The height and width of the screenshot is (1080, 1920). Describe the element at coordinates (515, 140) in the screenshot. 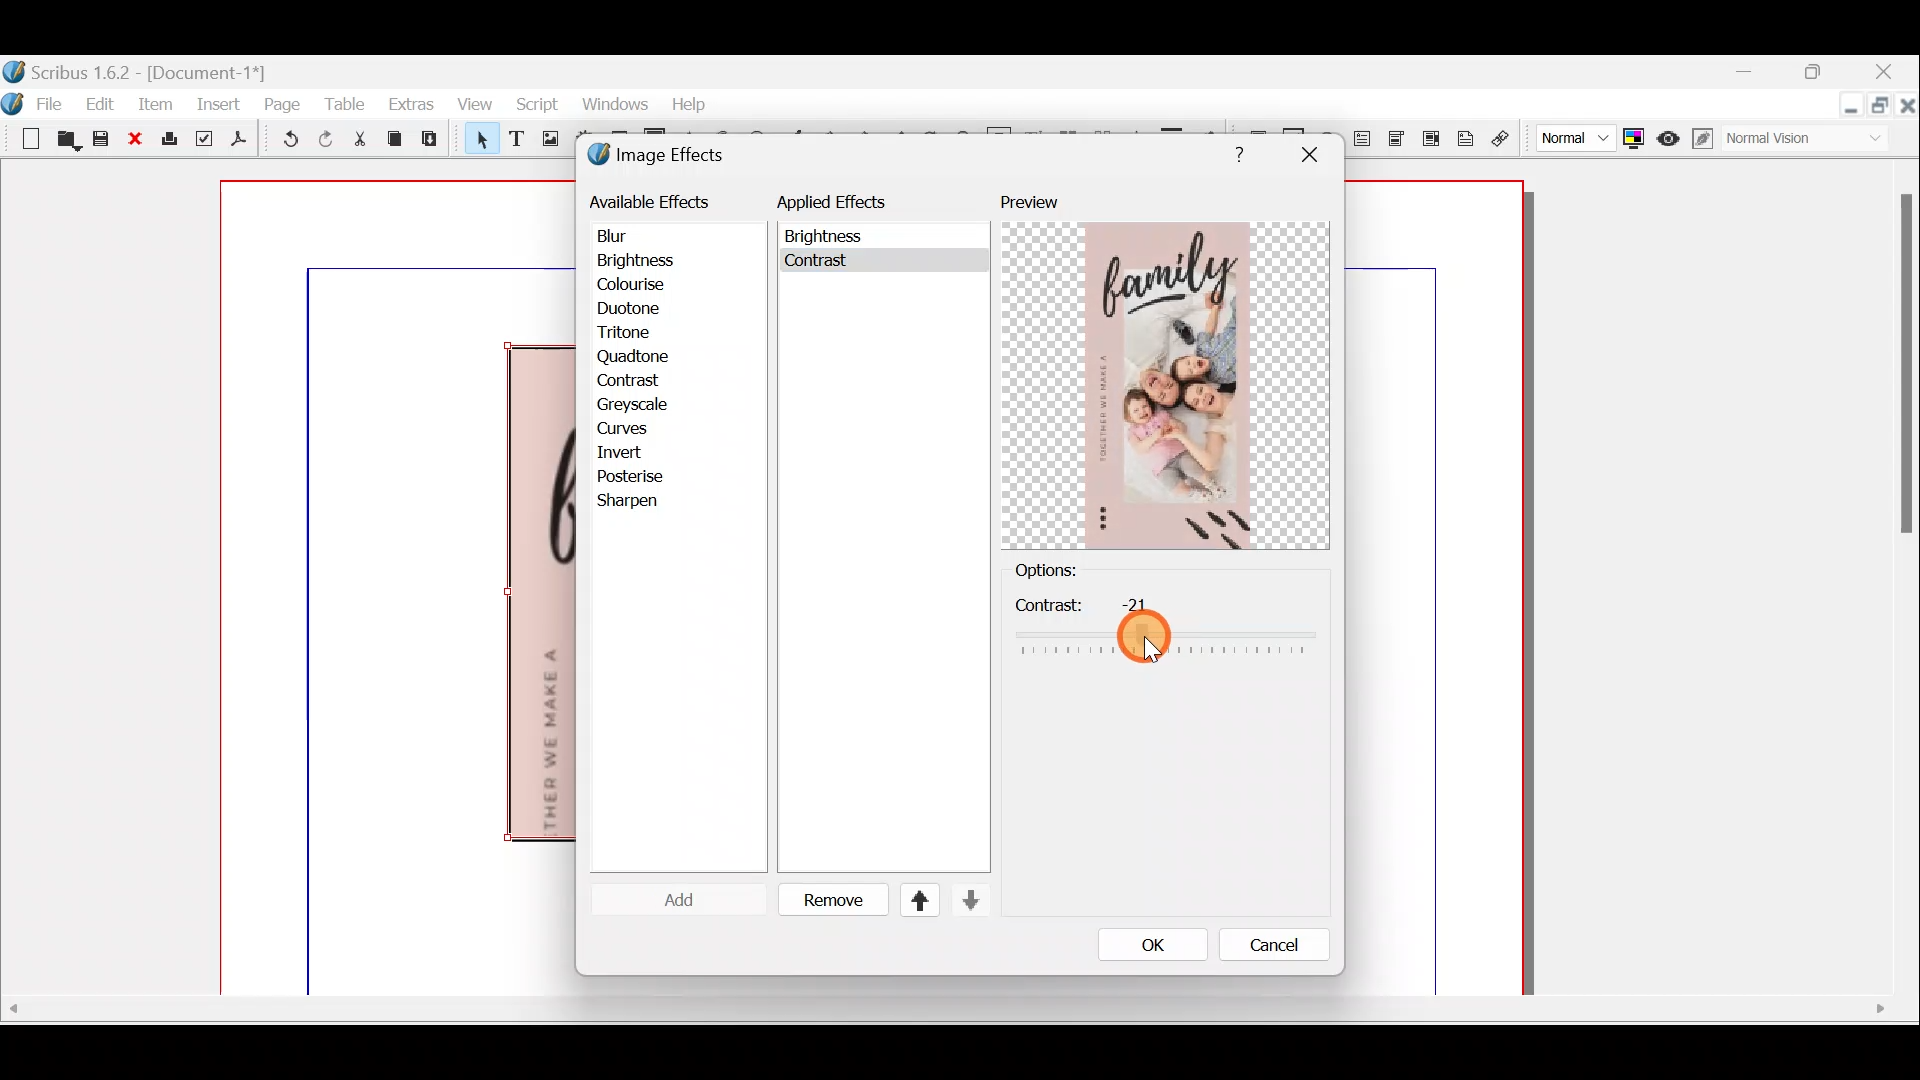

I see `Text frame` at that location.